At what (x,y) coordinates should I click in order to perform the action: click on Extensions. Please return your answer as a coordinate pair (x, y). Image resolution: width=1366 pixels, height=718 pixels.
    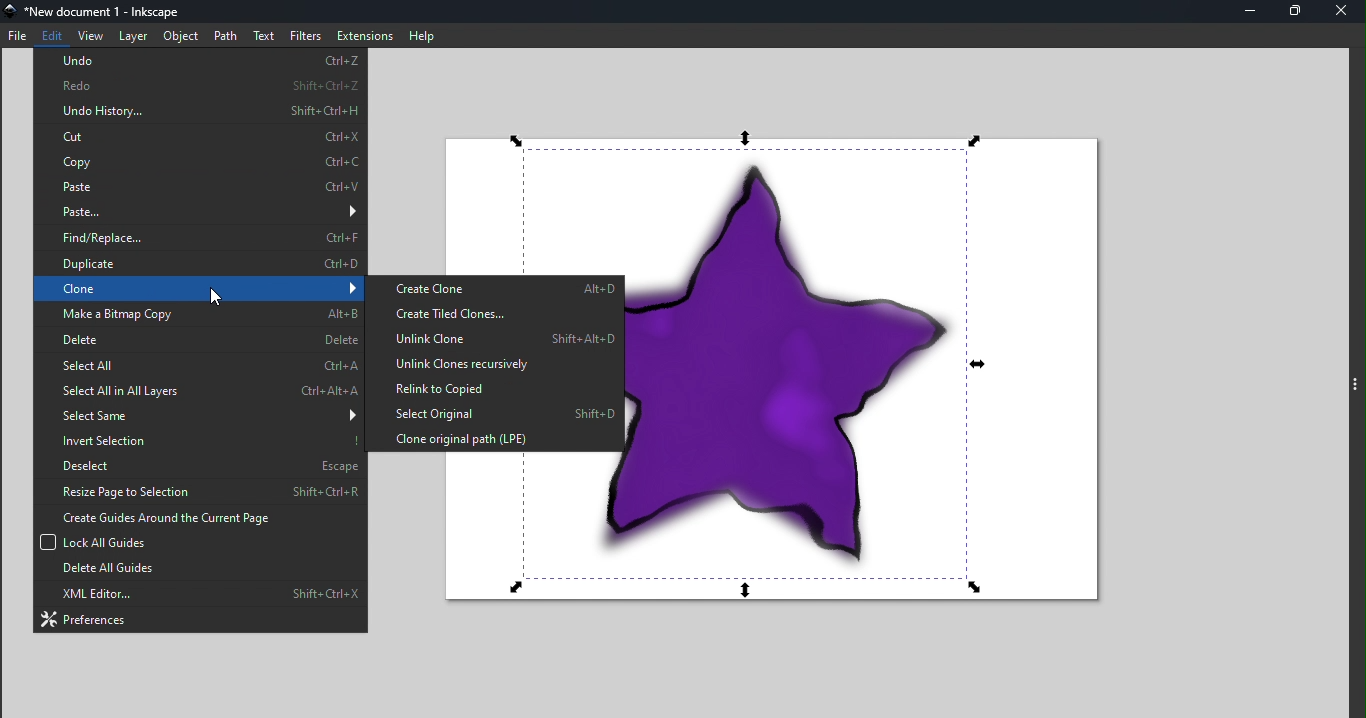
    Looking at the image, I should click on (364, 36).